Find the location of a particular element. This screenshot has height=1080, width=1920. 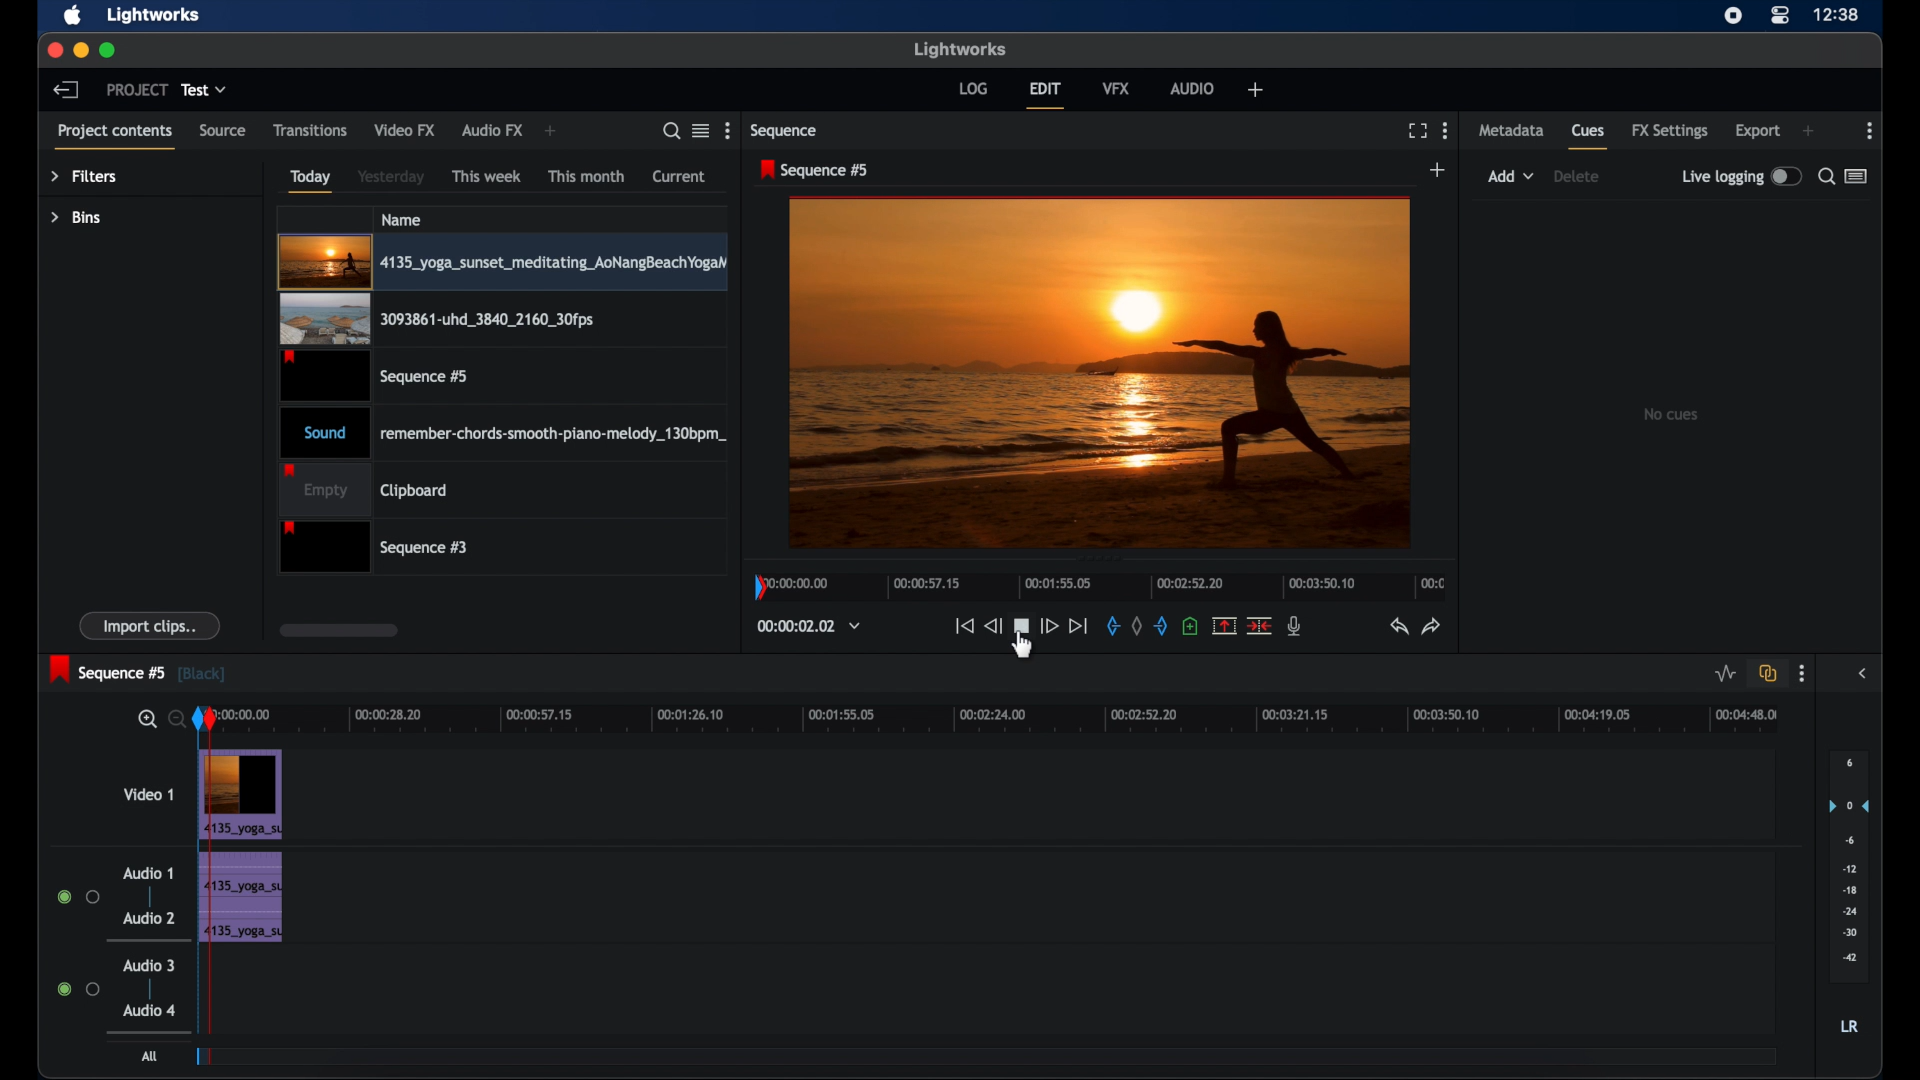

audio clip is located at coordinates (503, 433).